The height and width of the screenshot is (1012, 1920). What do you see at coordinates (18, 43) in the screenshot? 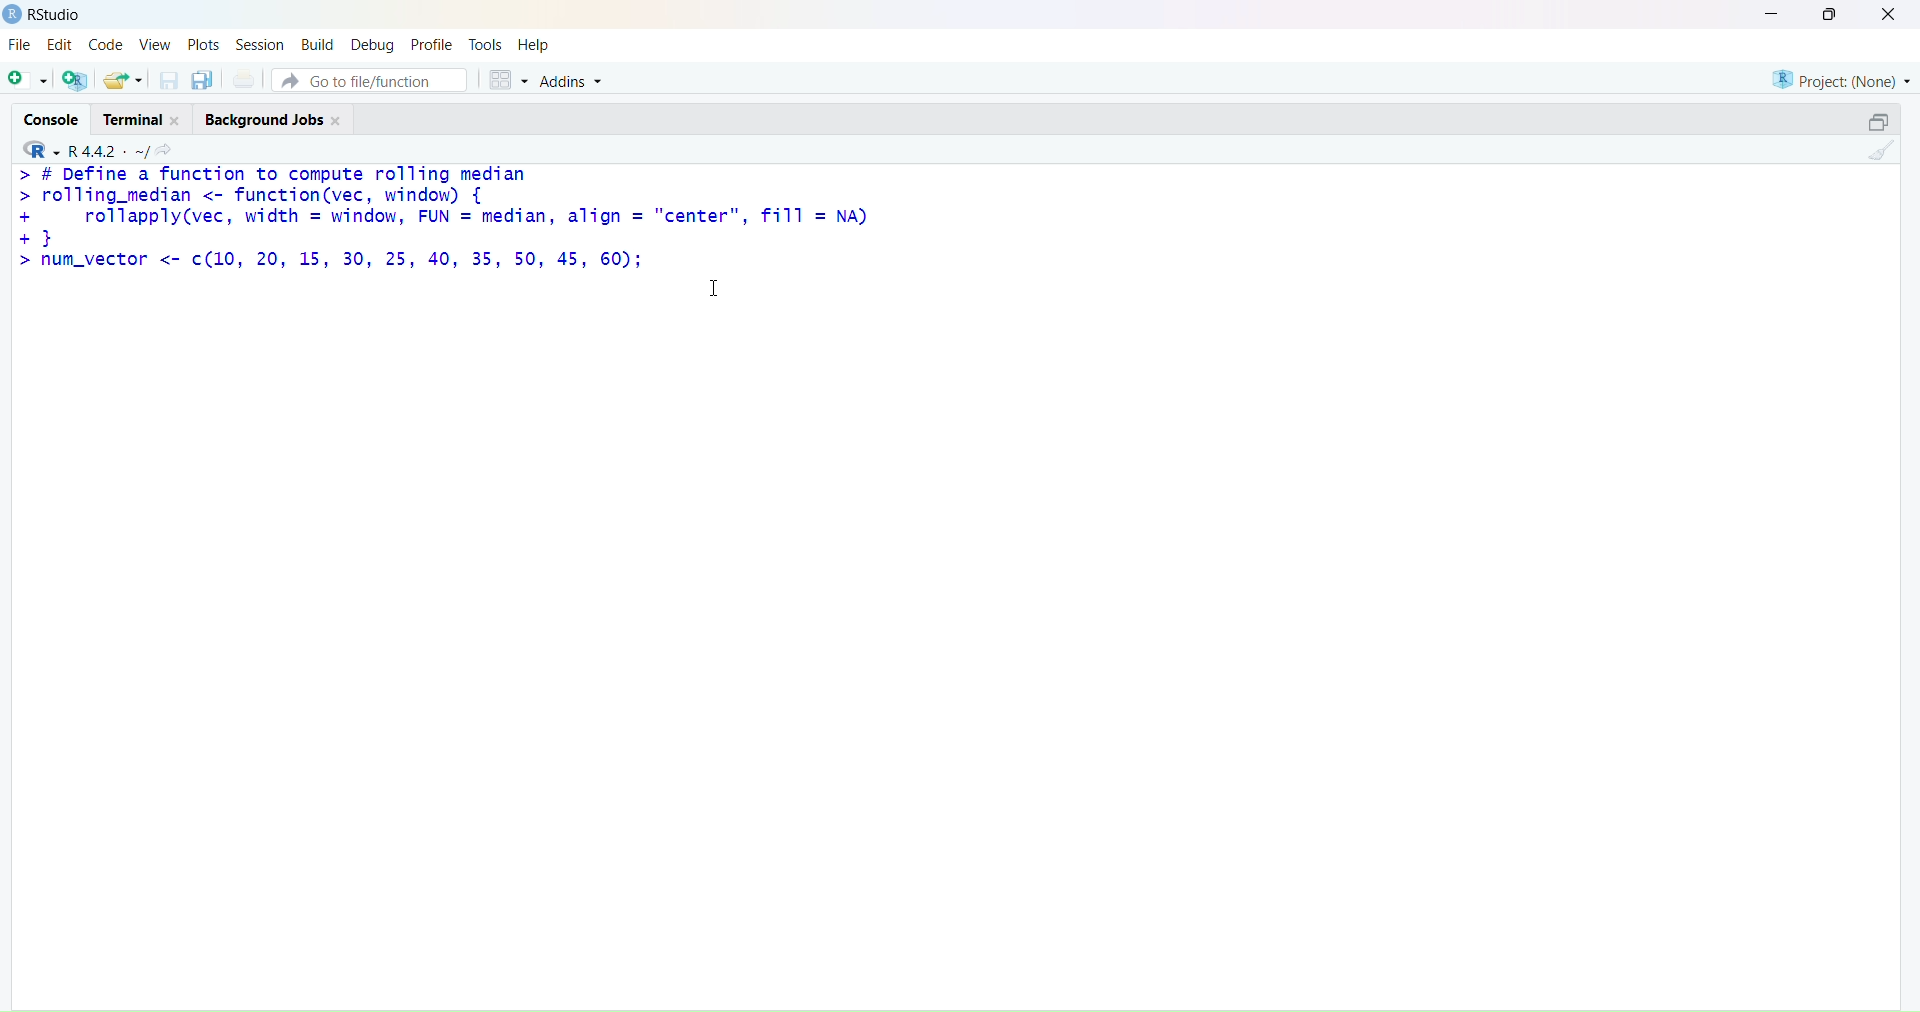
I see `file` at bounding box center [18, 43].